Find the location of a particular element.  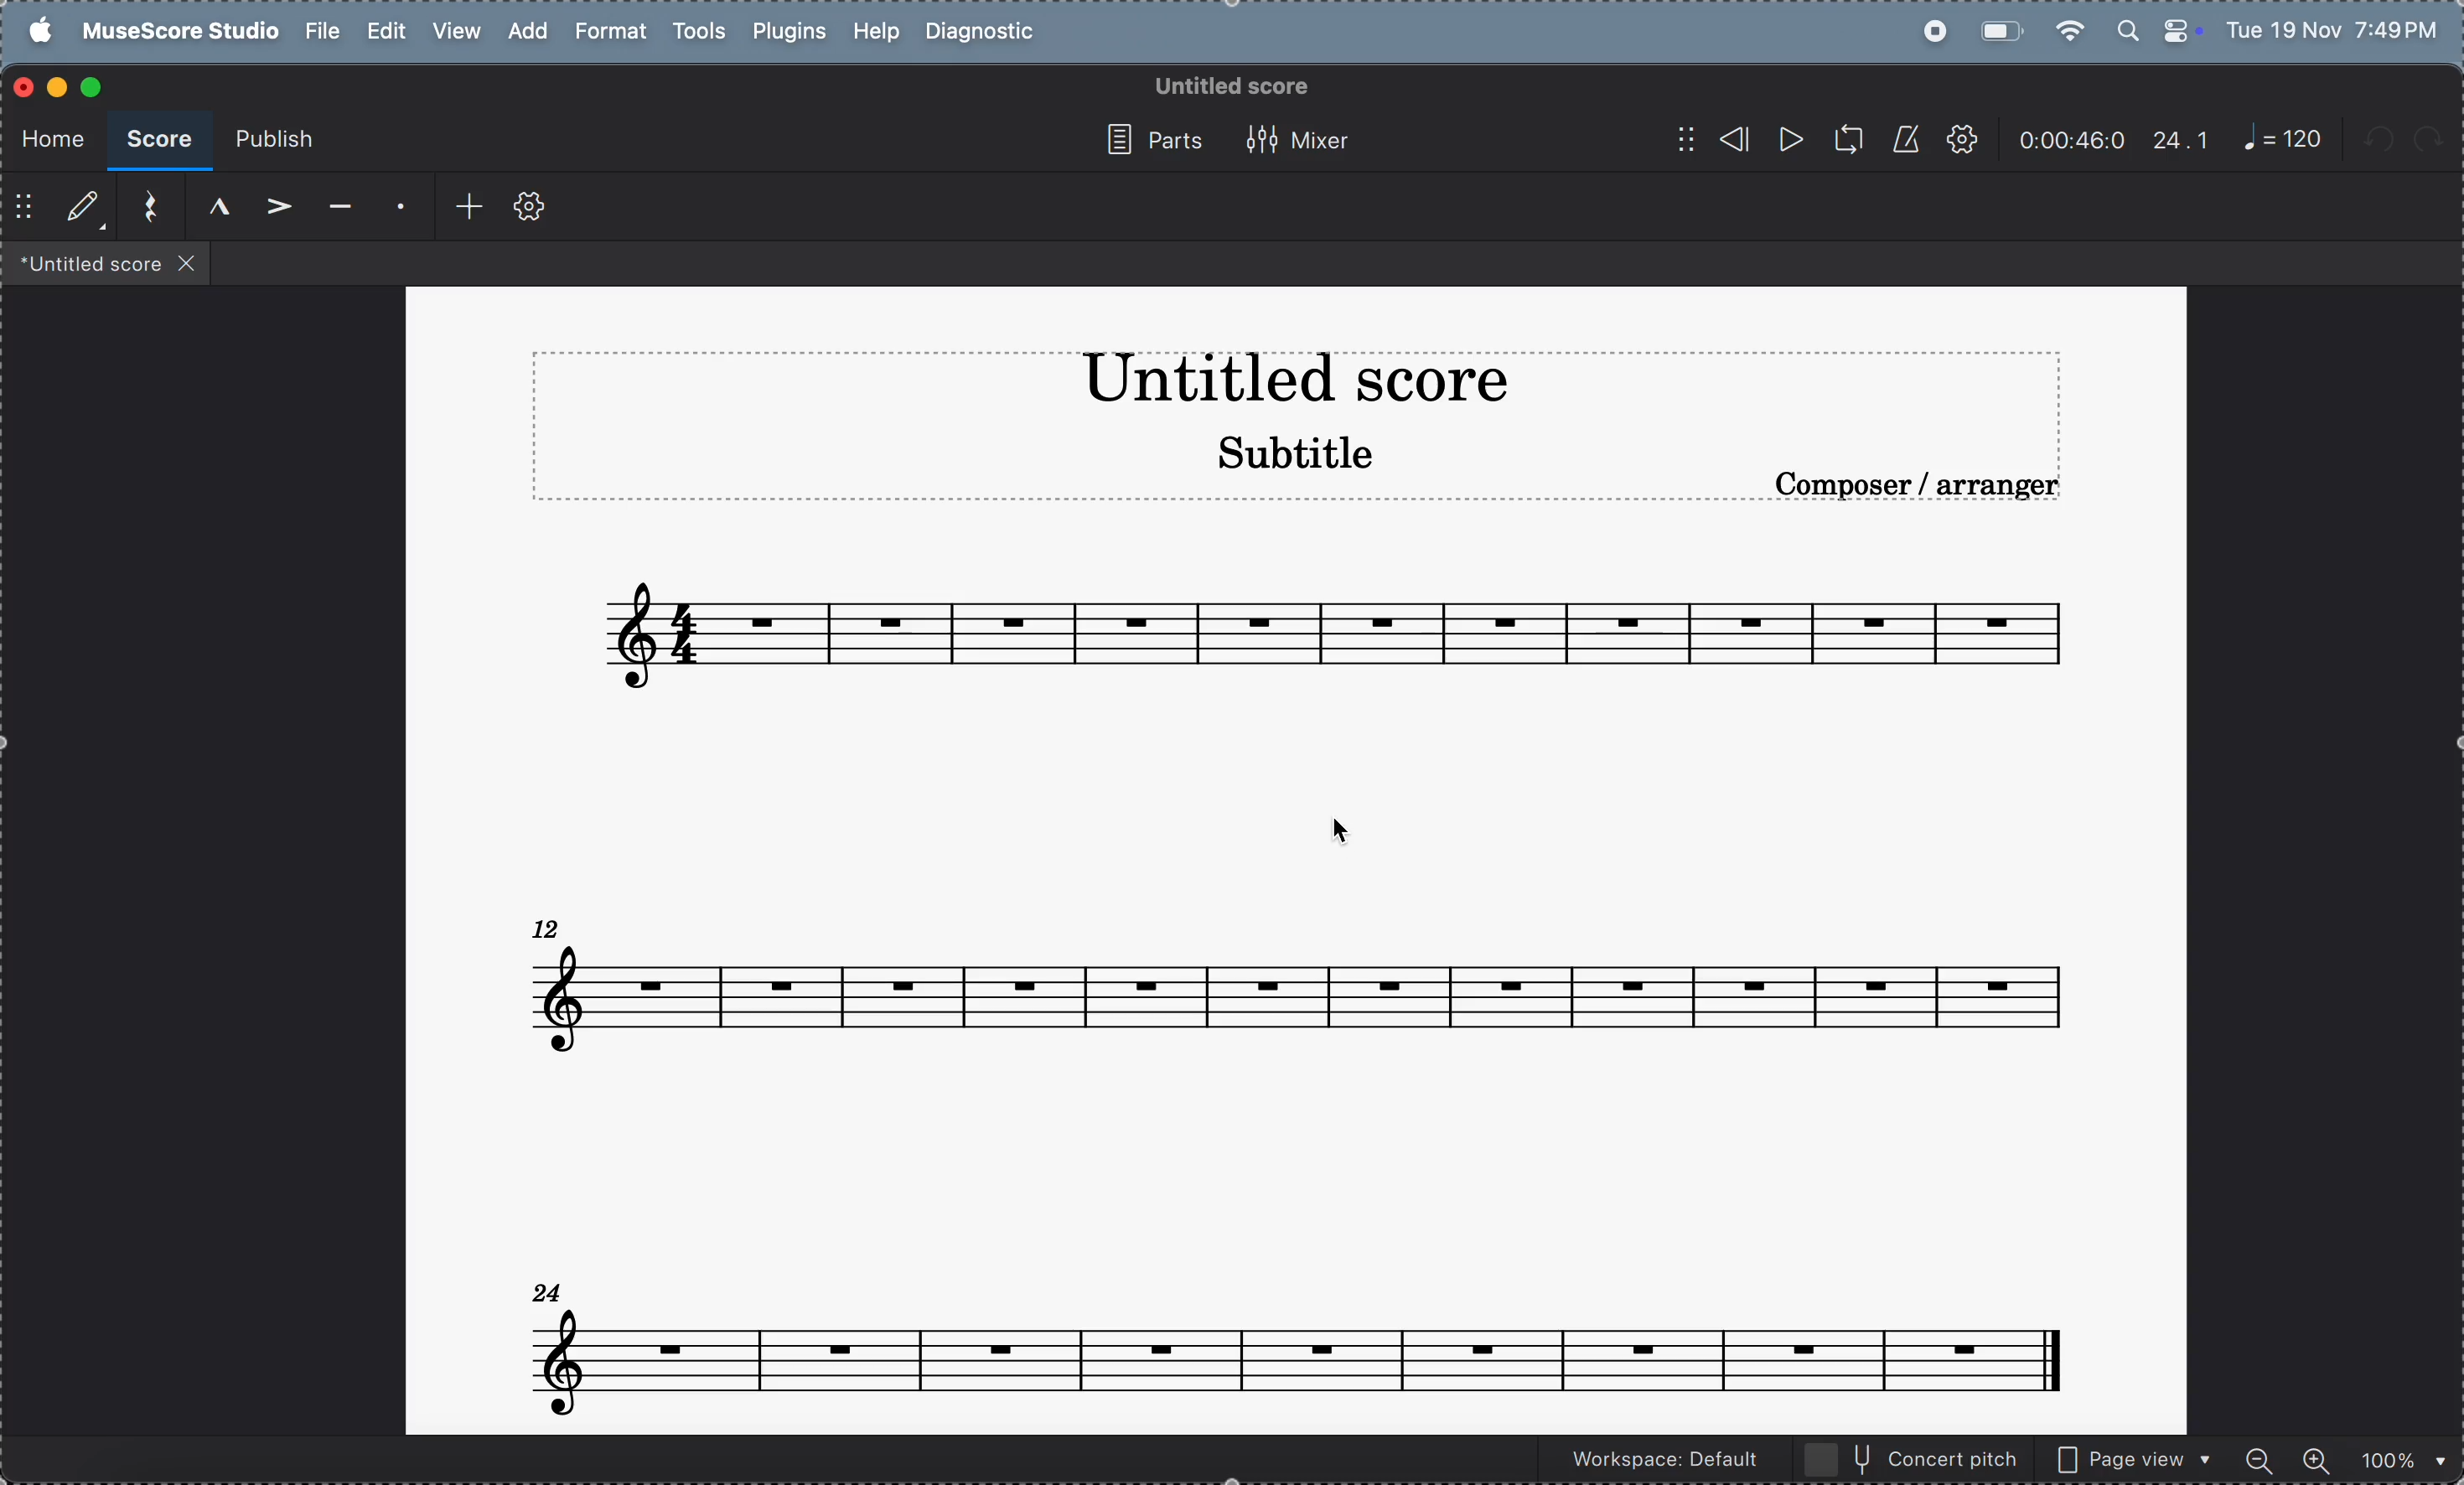

reset is located at coordinates (144, 208).